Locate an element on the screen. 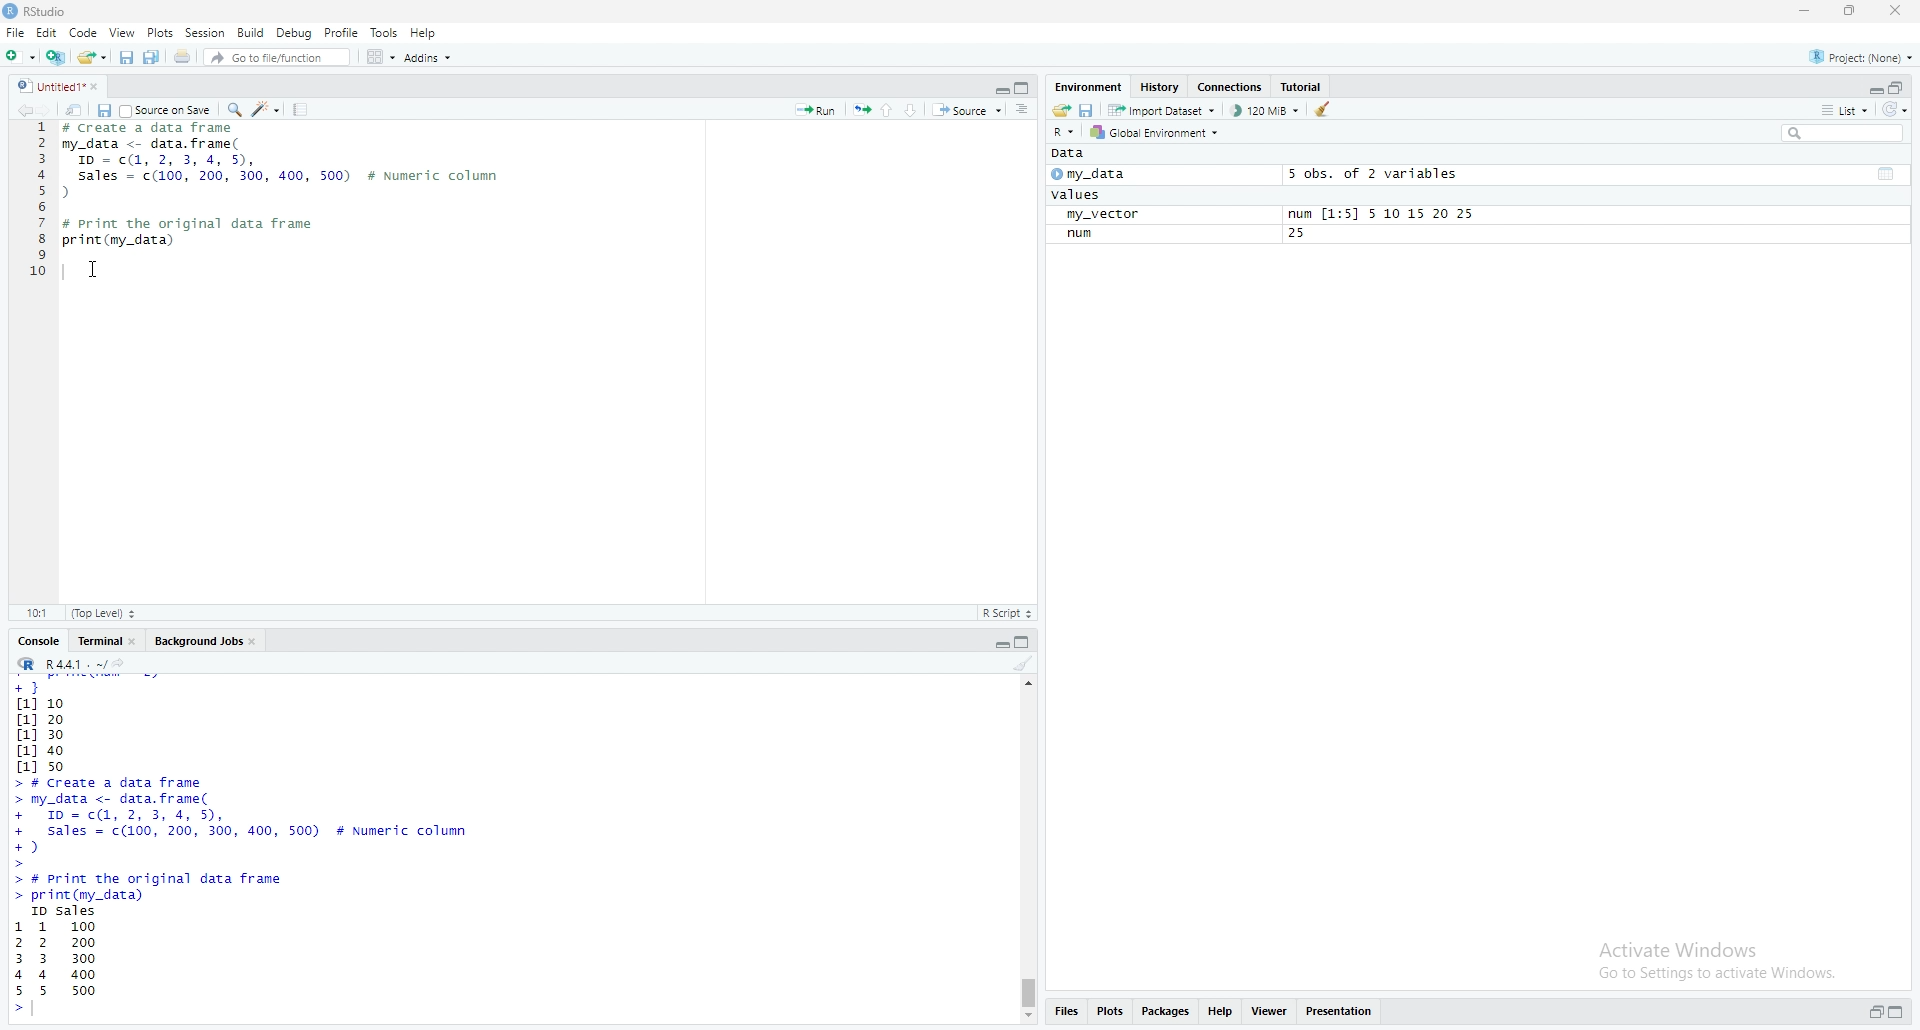 The width and height of the screenshot is (1920, 1030). viewer is located at coordinates (1270, 1013).